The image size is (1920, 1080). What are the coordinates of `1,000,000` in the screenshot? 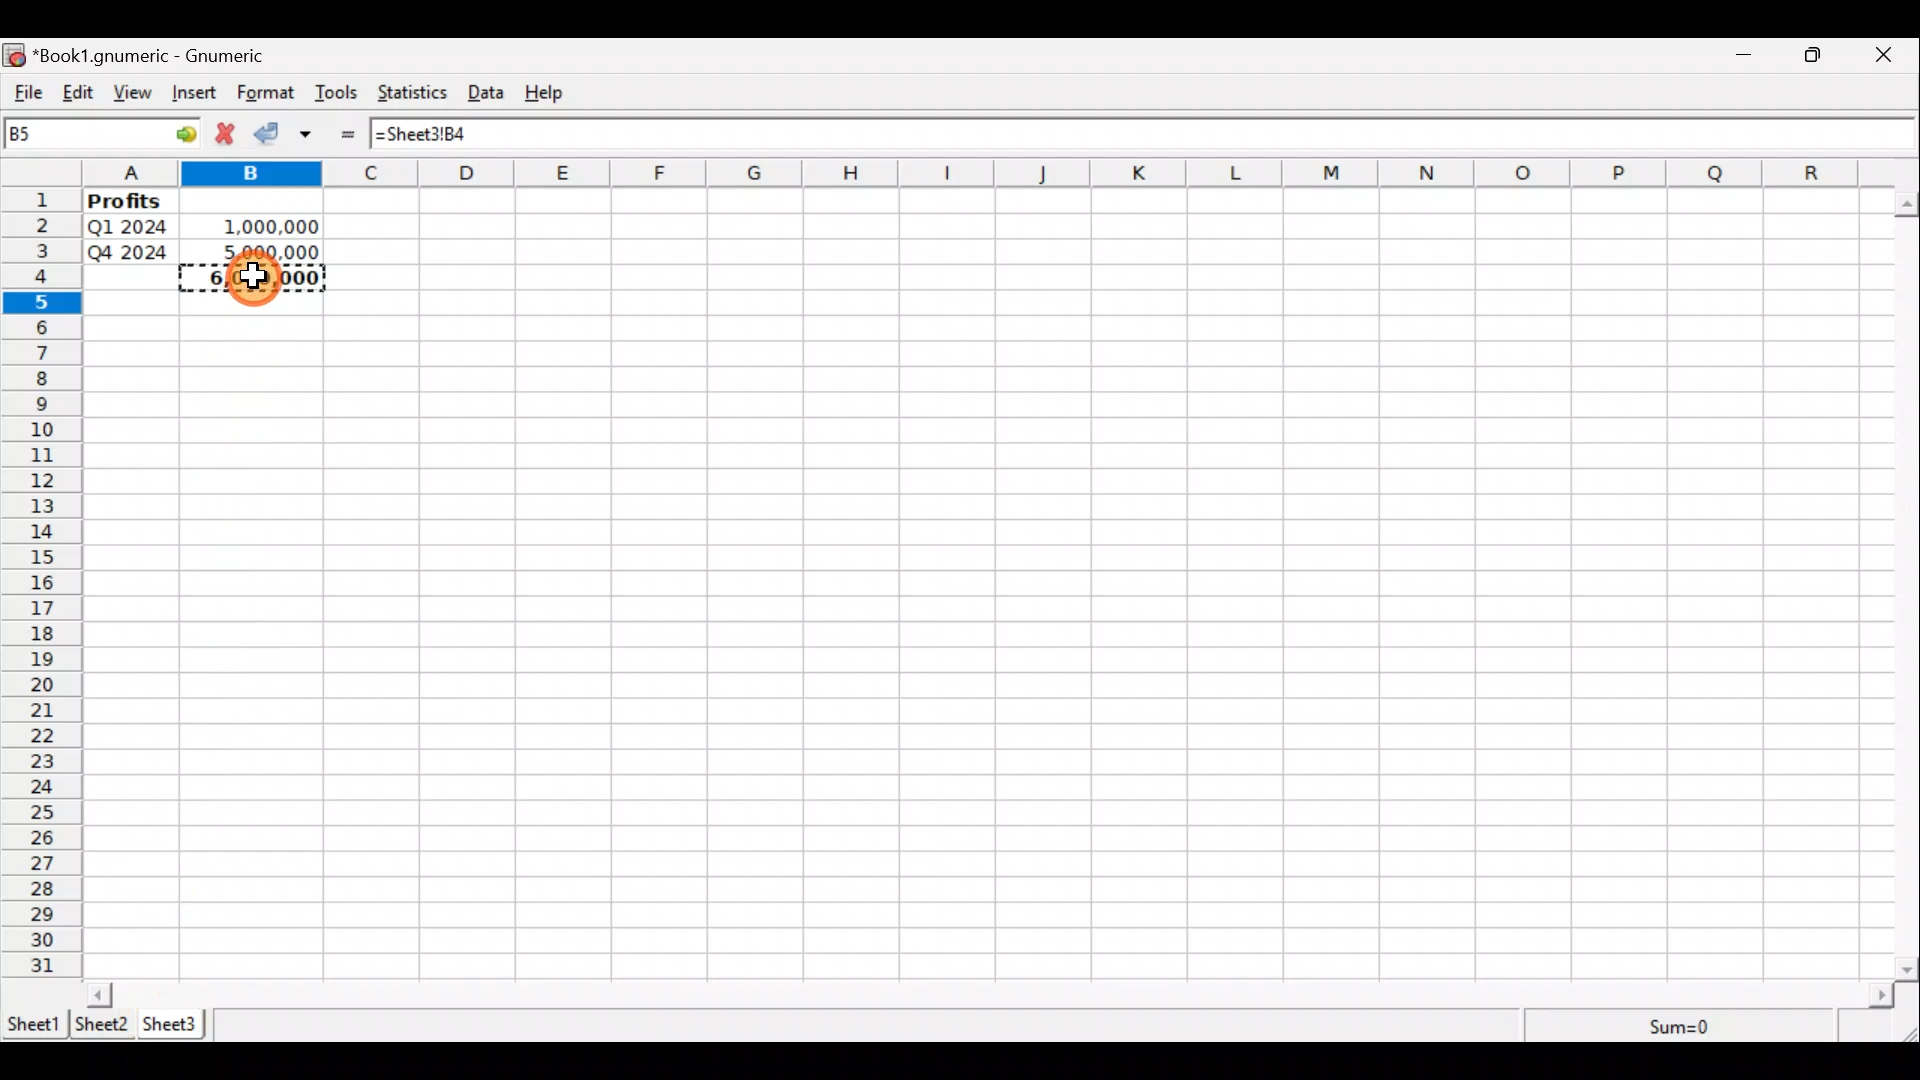 It's located at (259, 223).